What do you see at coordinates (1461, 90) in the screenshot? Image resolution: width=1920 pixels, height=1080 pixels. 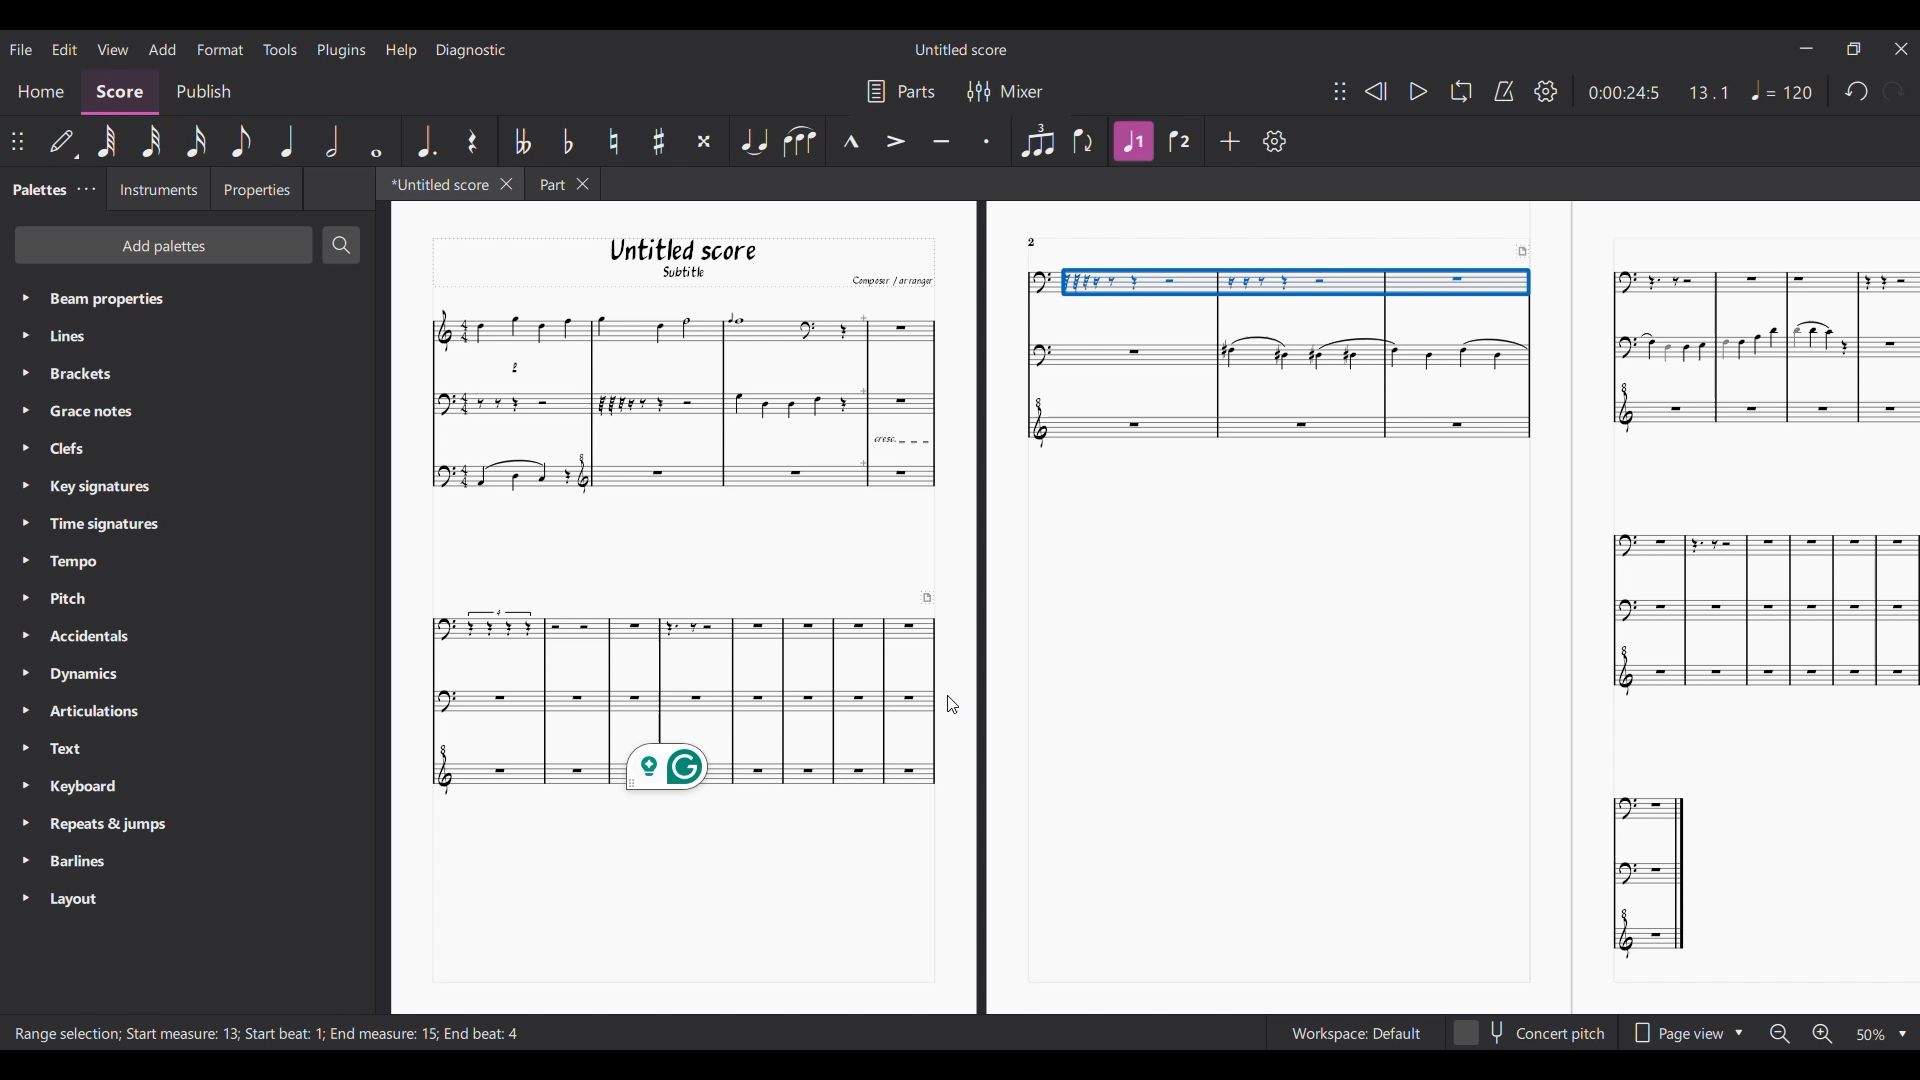 I see `Loop playback` at bounding box center [1461, 90].